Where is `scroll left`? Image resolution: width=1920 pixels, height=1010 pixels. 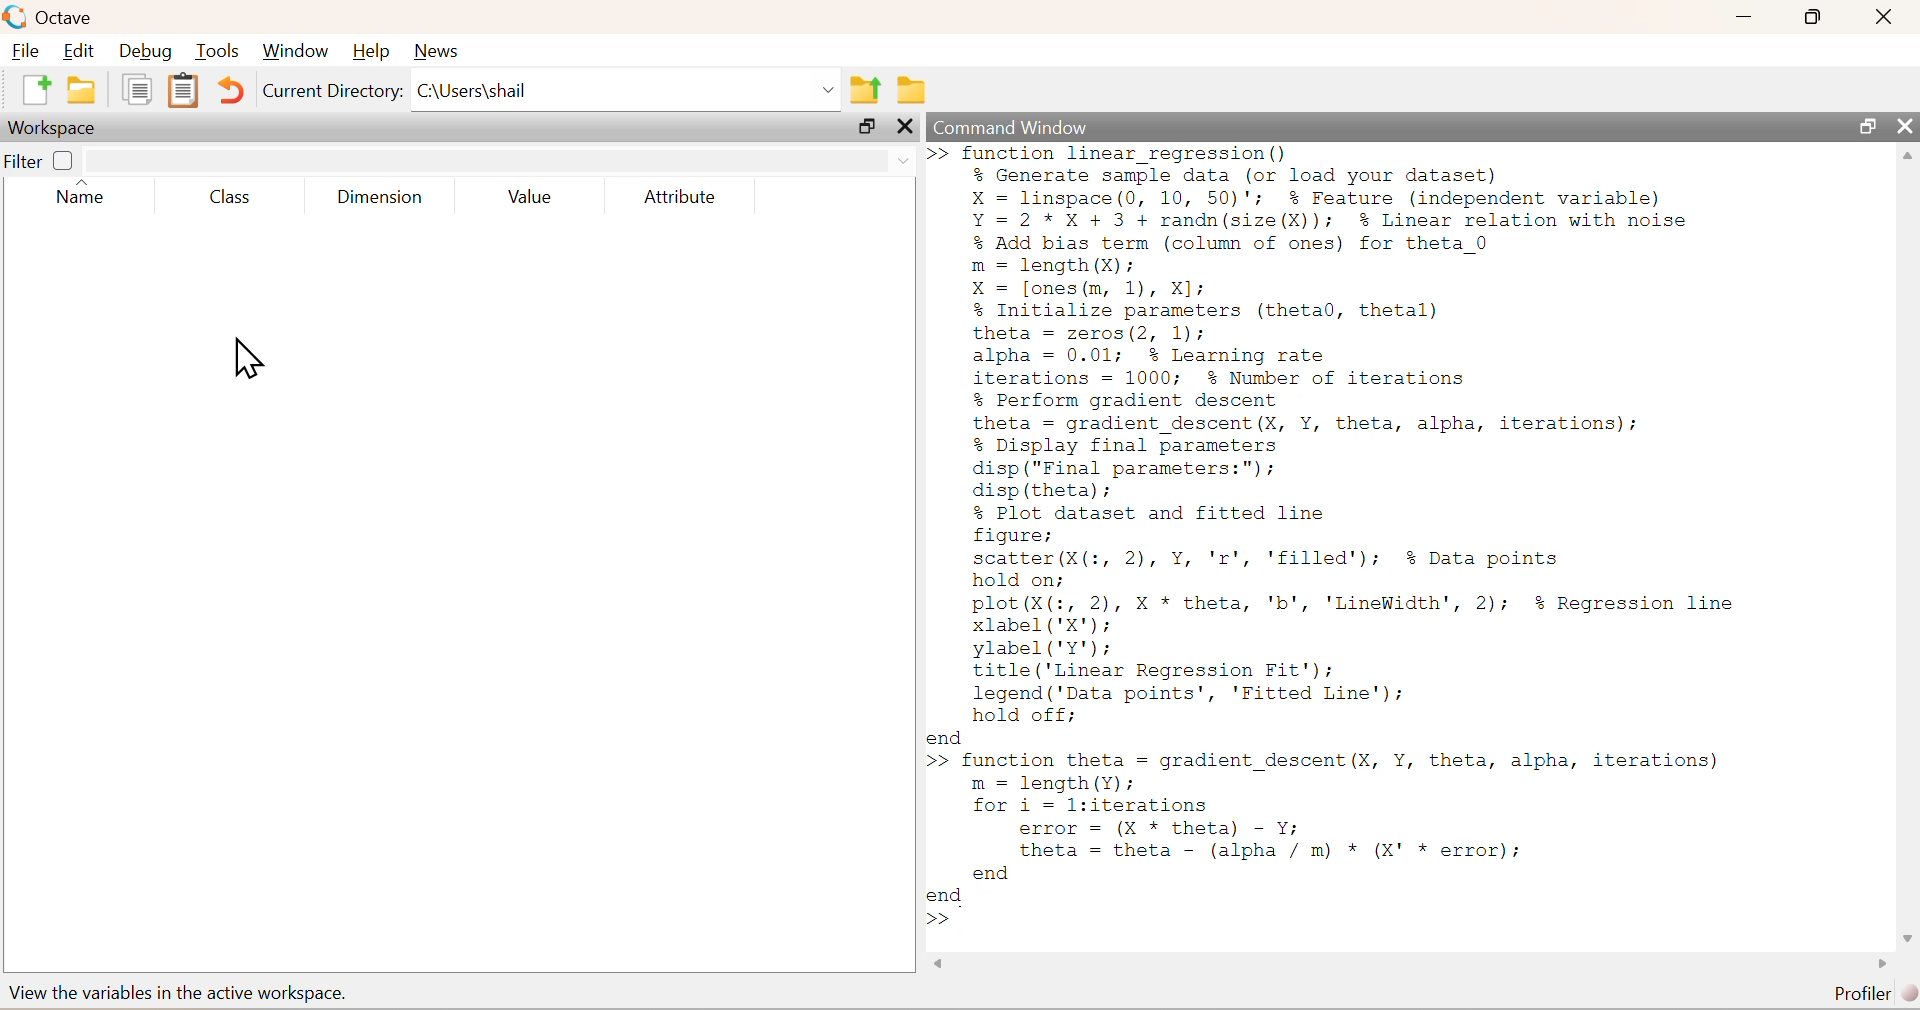 scroll left is located at coordinates (1878, 964).